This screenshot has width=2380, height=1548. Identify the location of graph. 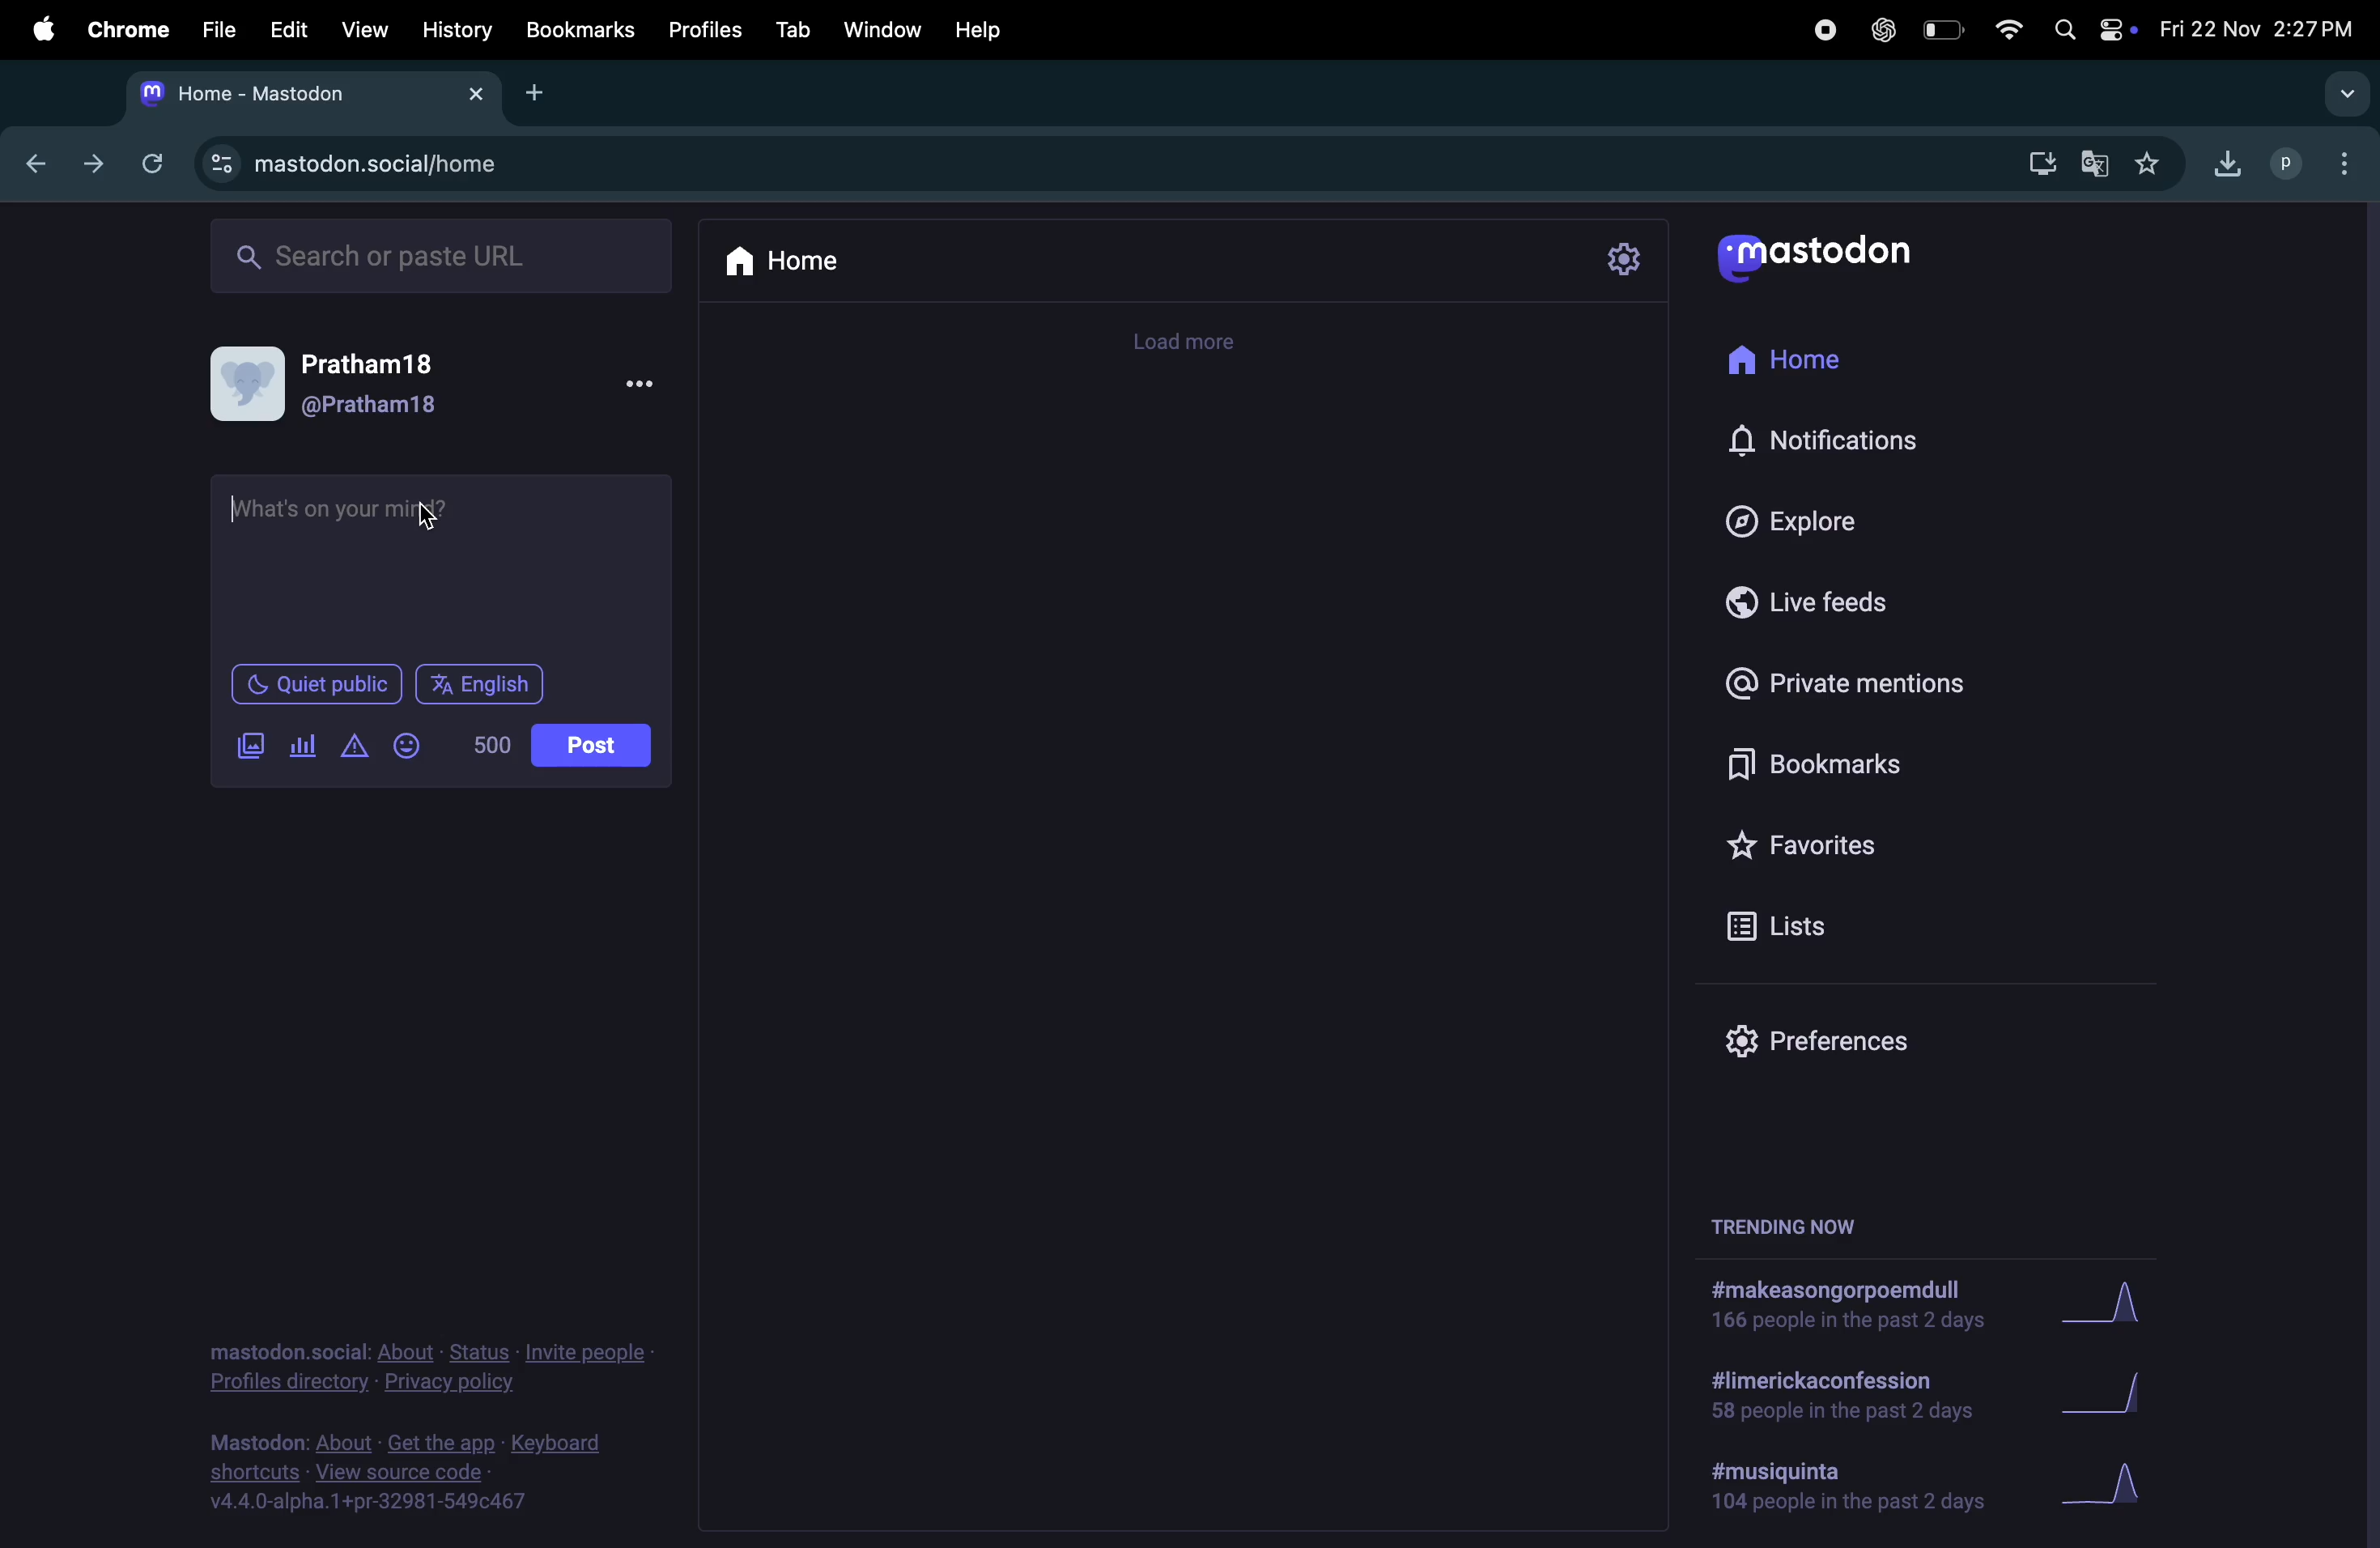
(2126, 1388).